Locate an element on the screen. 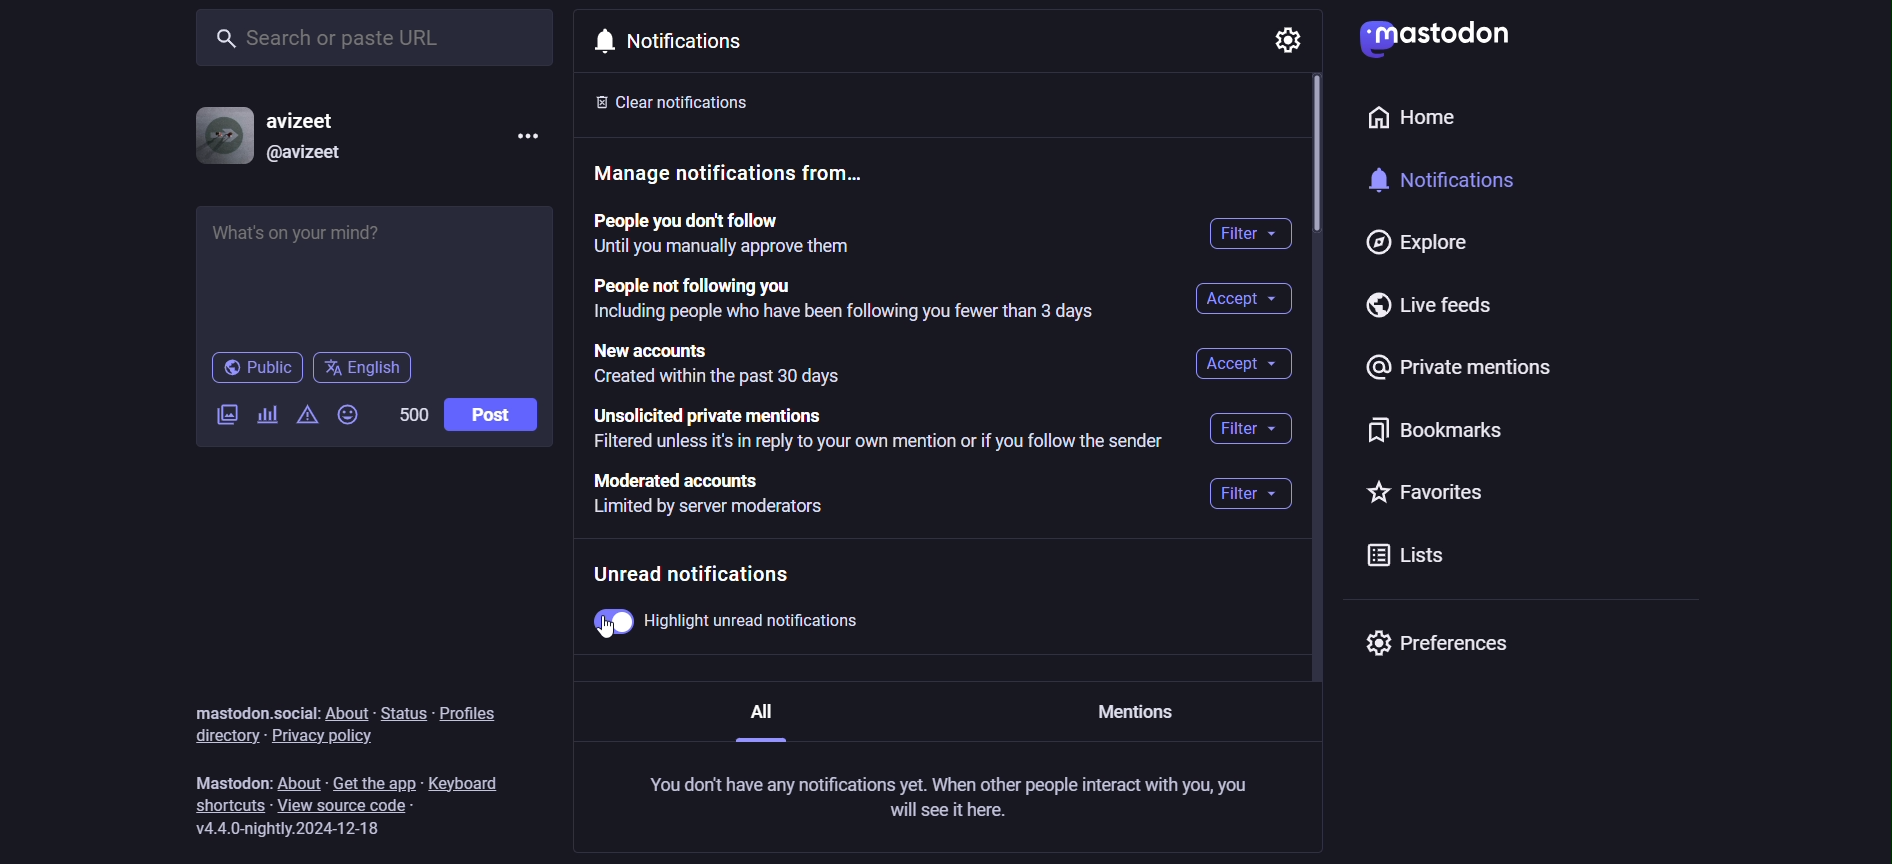  filter is located at coordinates (1257, 426).